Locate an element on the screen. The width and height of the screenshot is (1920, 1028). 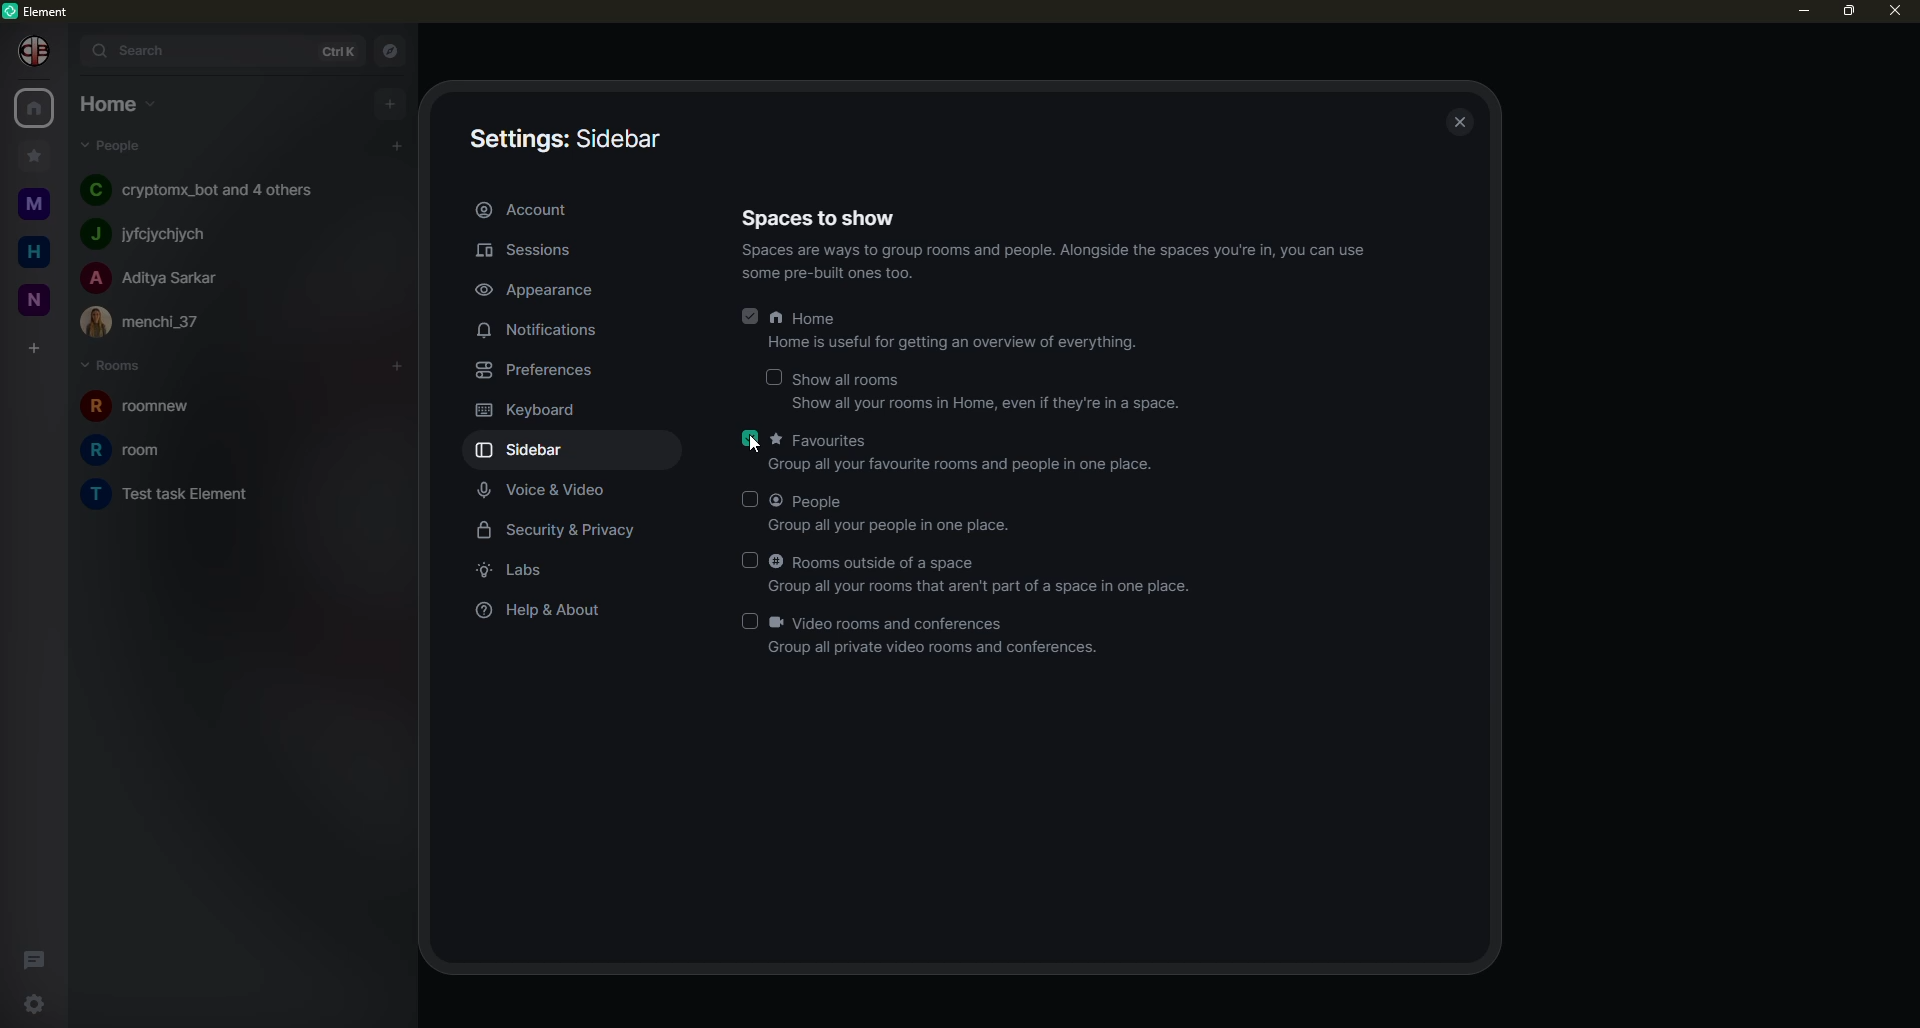
voice & video is located at coordinates (549, 491).